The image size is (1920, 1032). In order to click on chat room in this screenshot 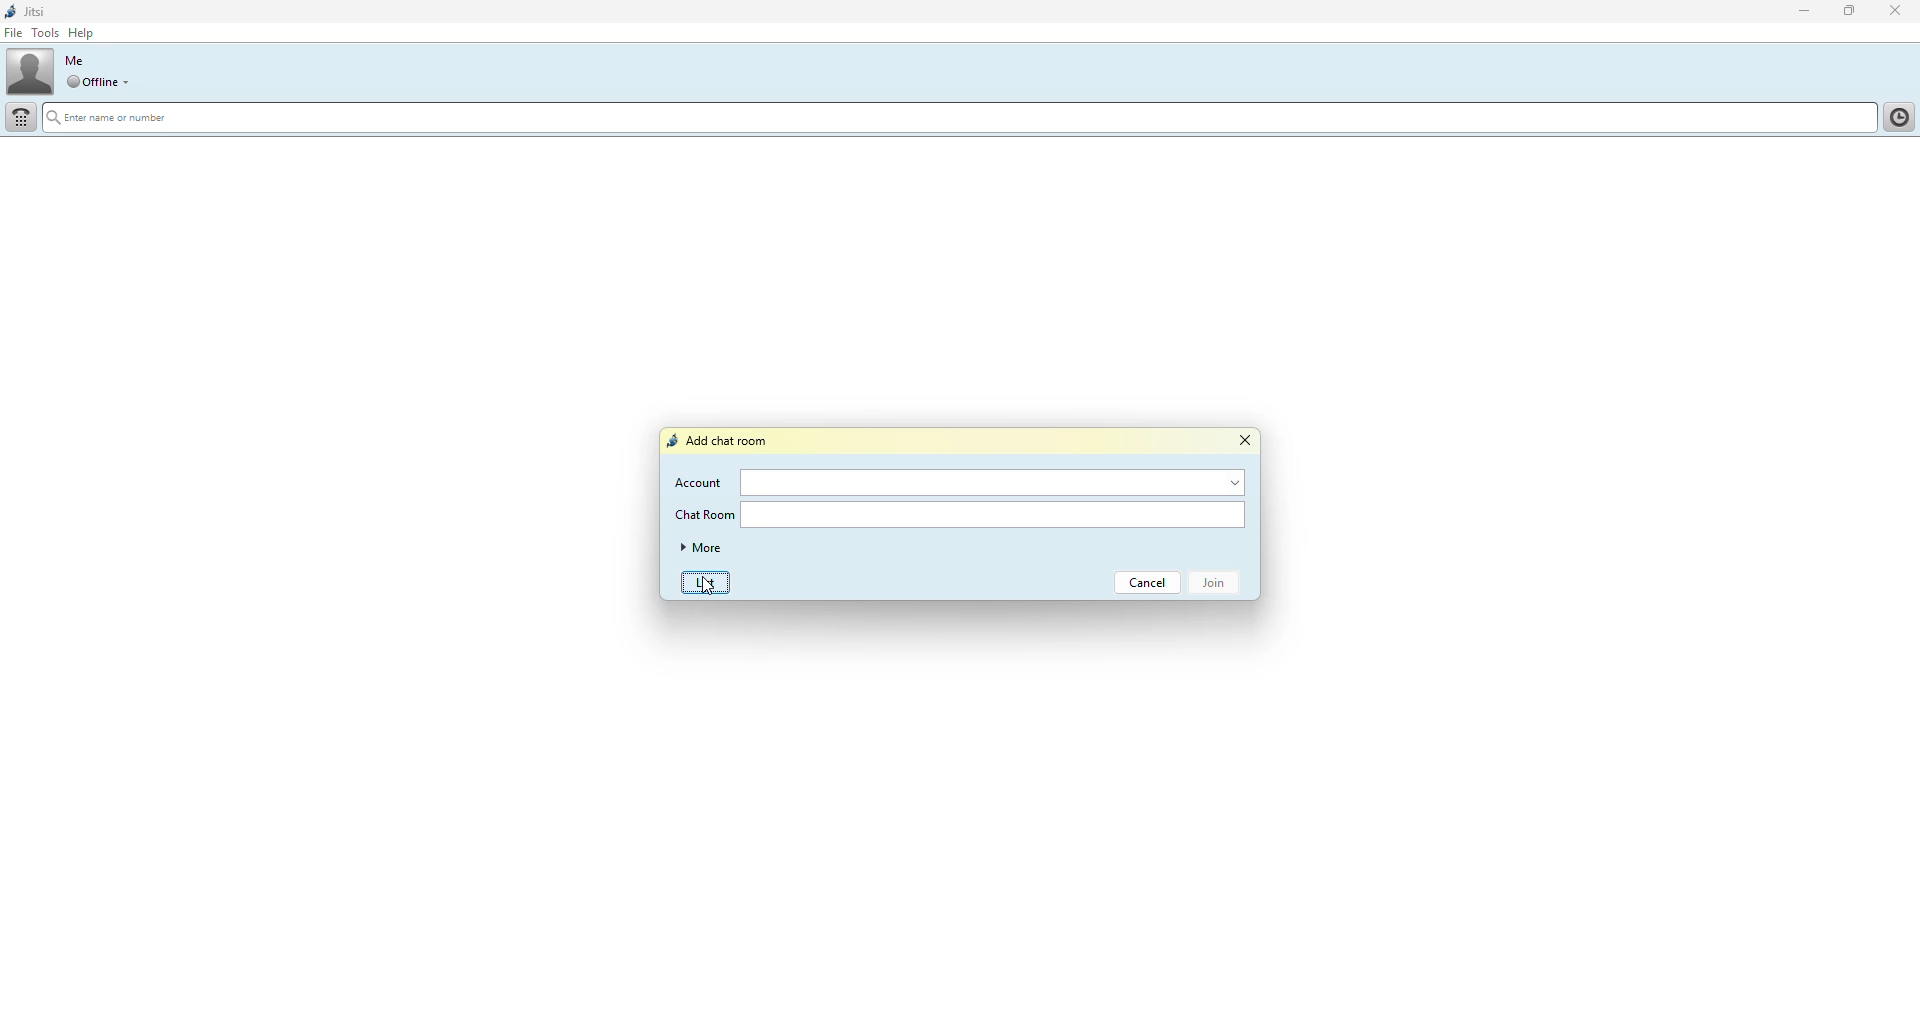, I will do `click(708, 515)`.